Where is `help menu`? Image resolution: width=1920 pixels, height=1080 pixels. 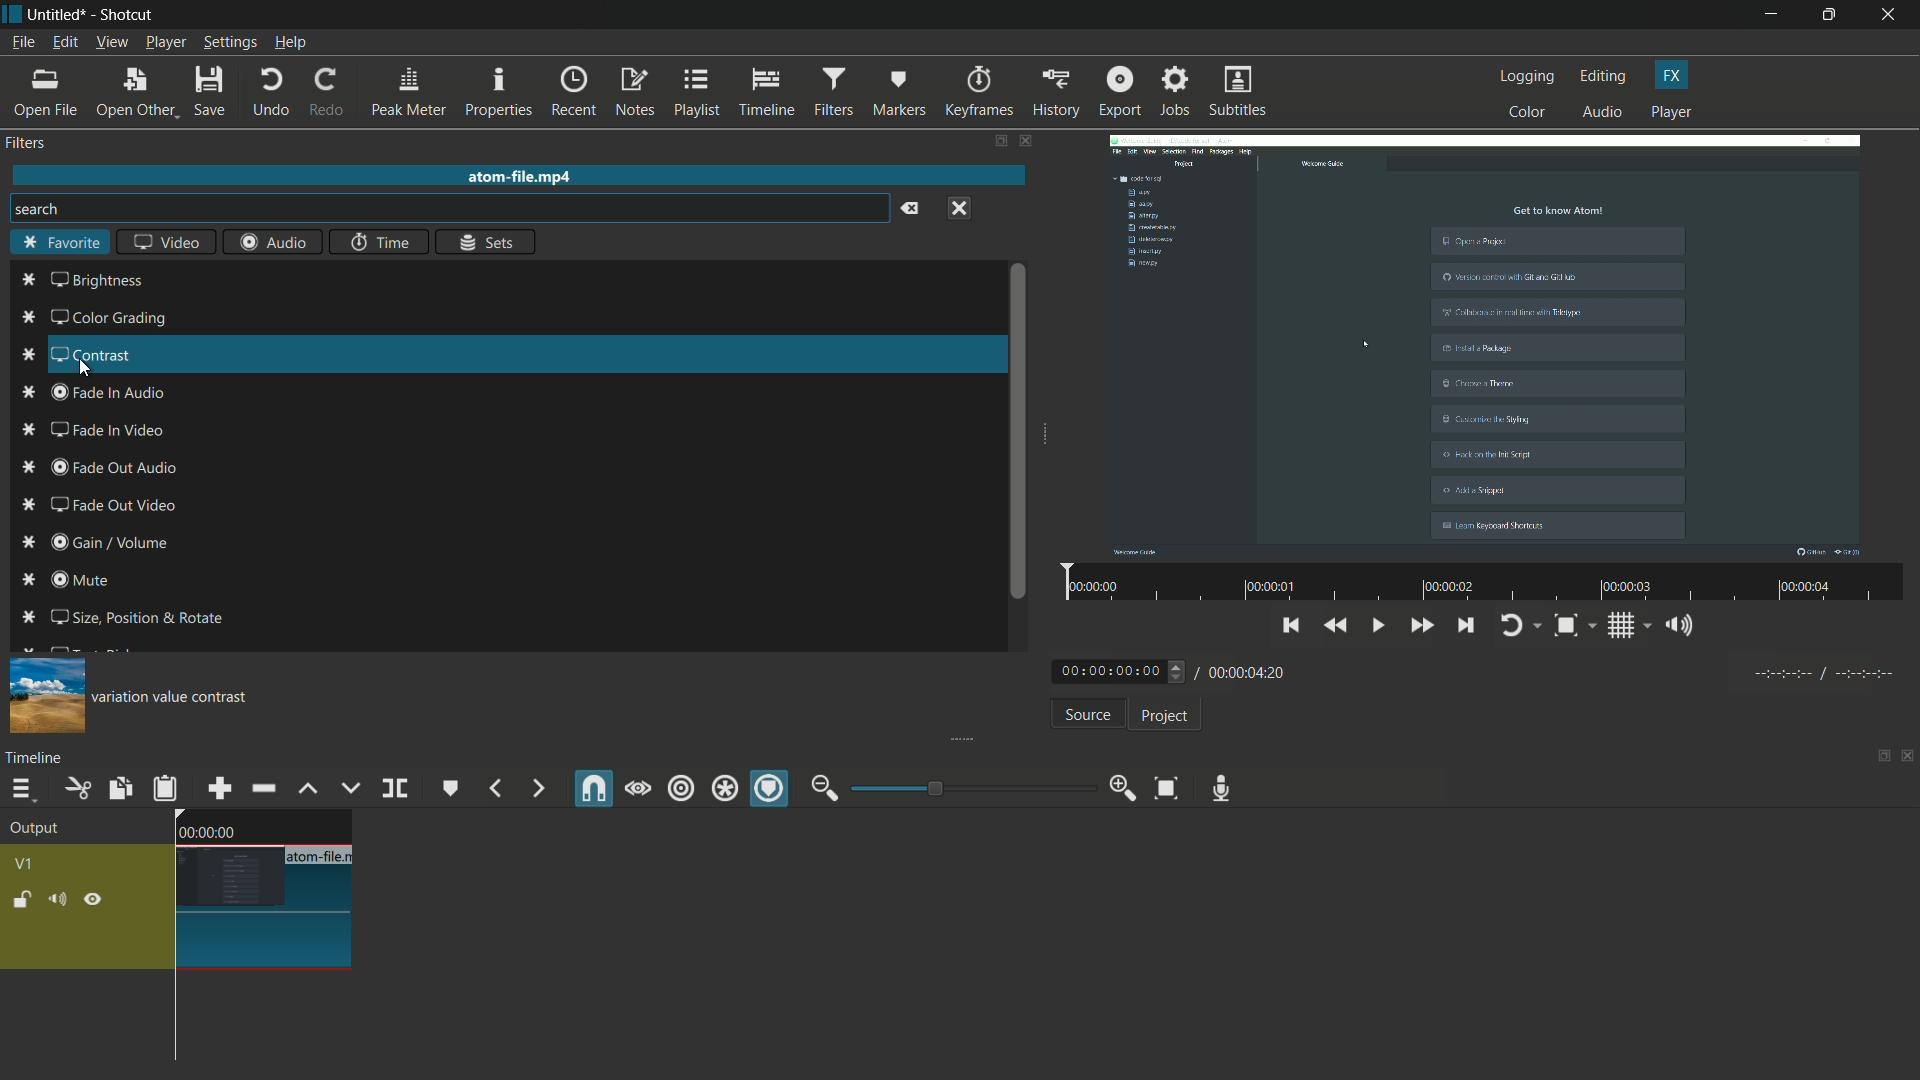 help menu is located at coordinates (291, 44).